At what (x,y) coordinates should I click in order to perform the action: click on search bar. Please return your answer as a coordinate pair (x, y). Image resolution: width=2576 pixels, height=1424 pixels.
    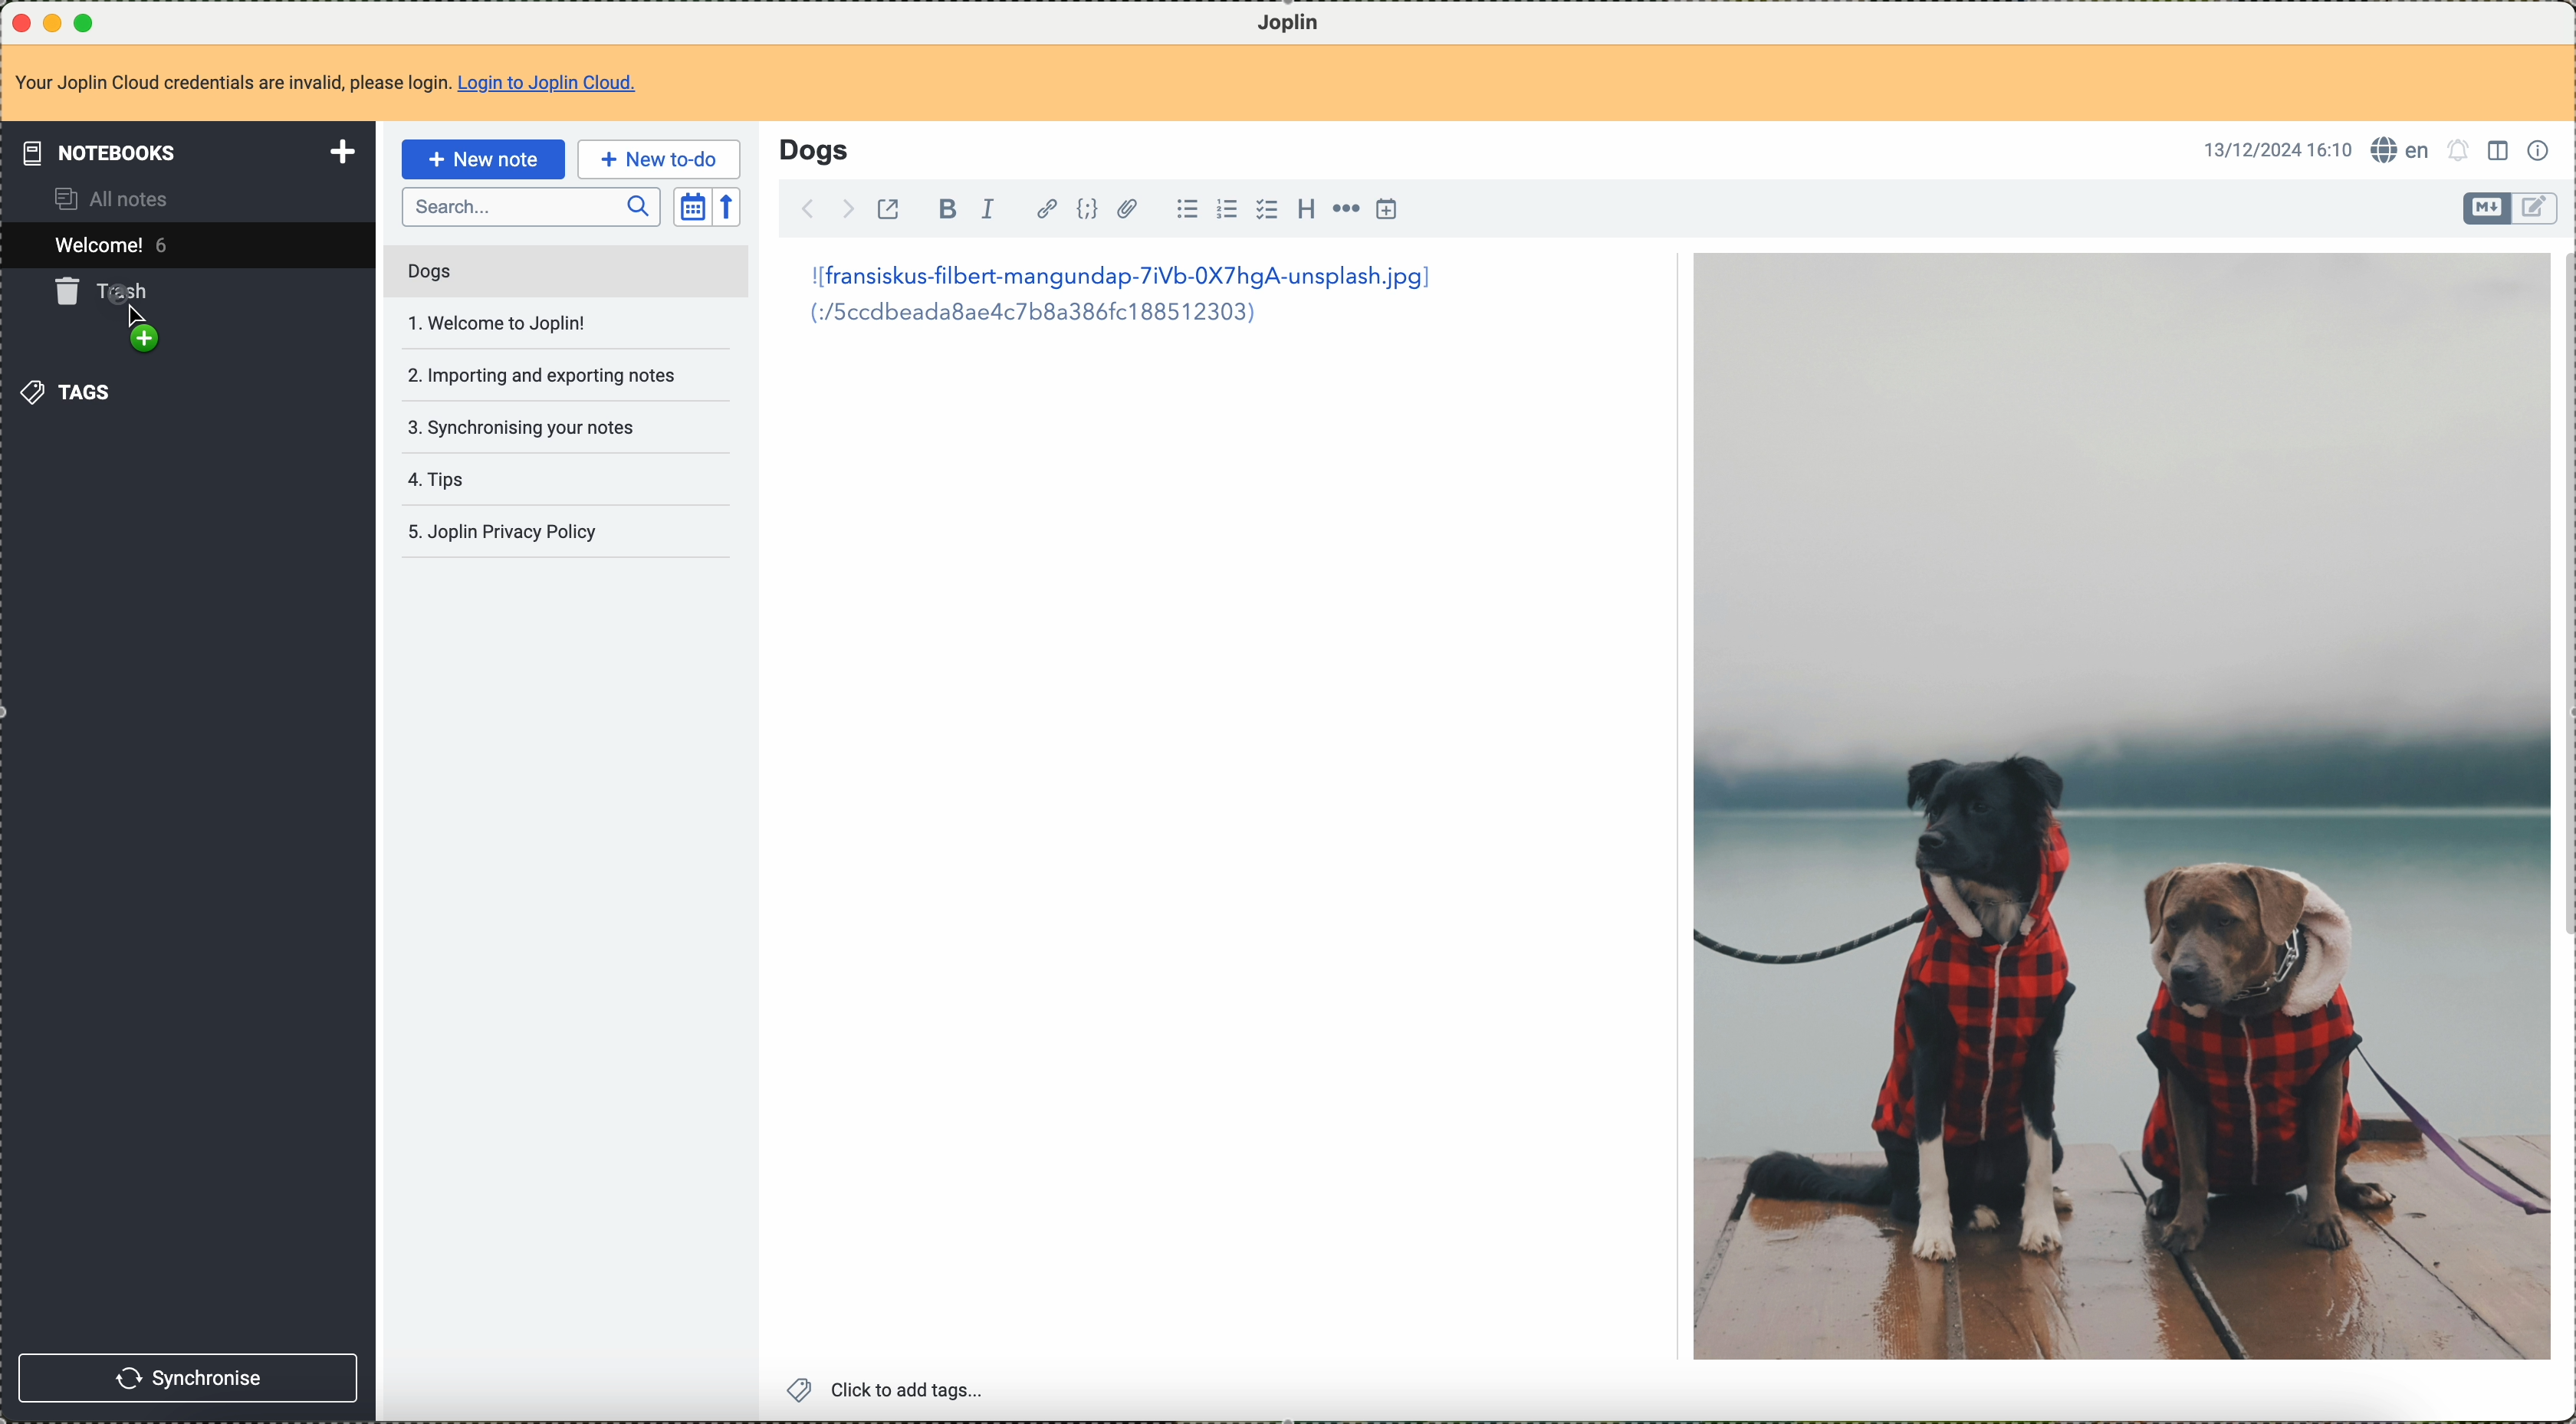
    Looking at the image, I should click on (530, 204).